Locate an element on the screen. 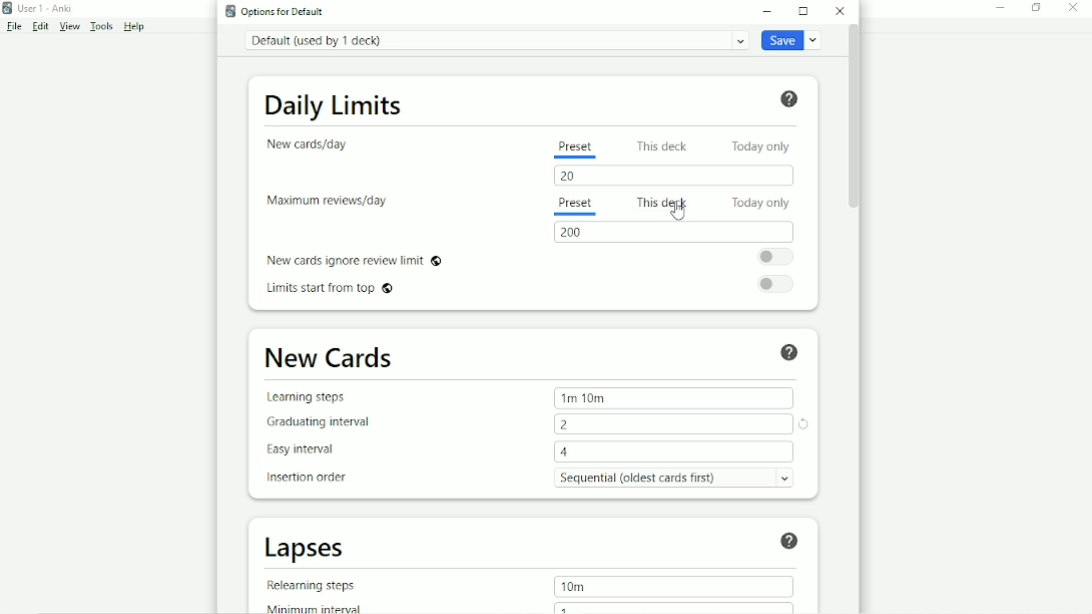  This deck is located at coordinates (665, 145).